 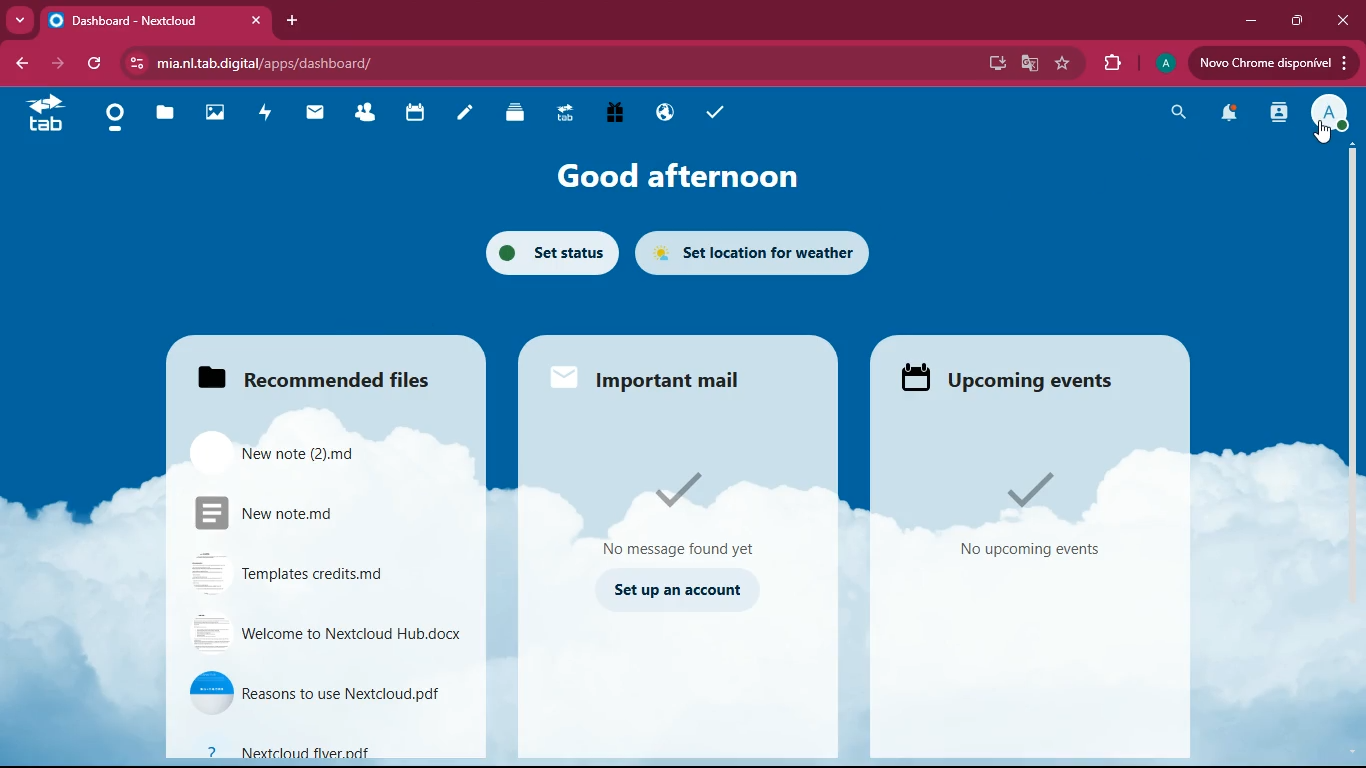 What do you see at coordinates (321, 113) in the screenshot?
I see `mail` at bounding box center [321, 113].